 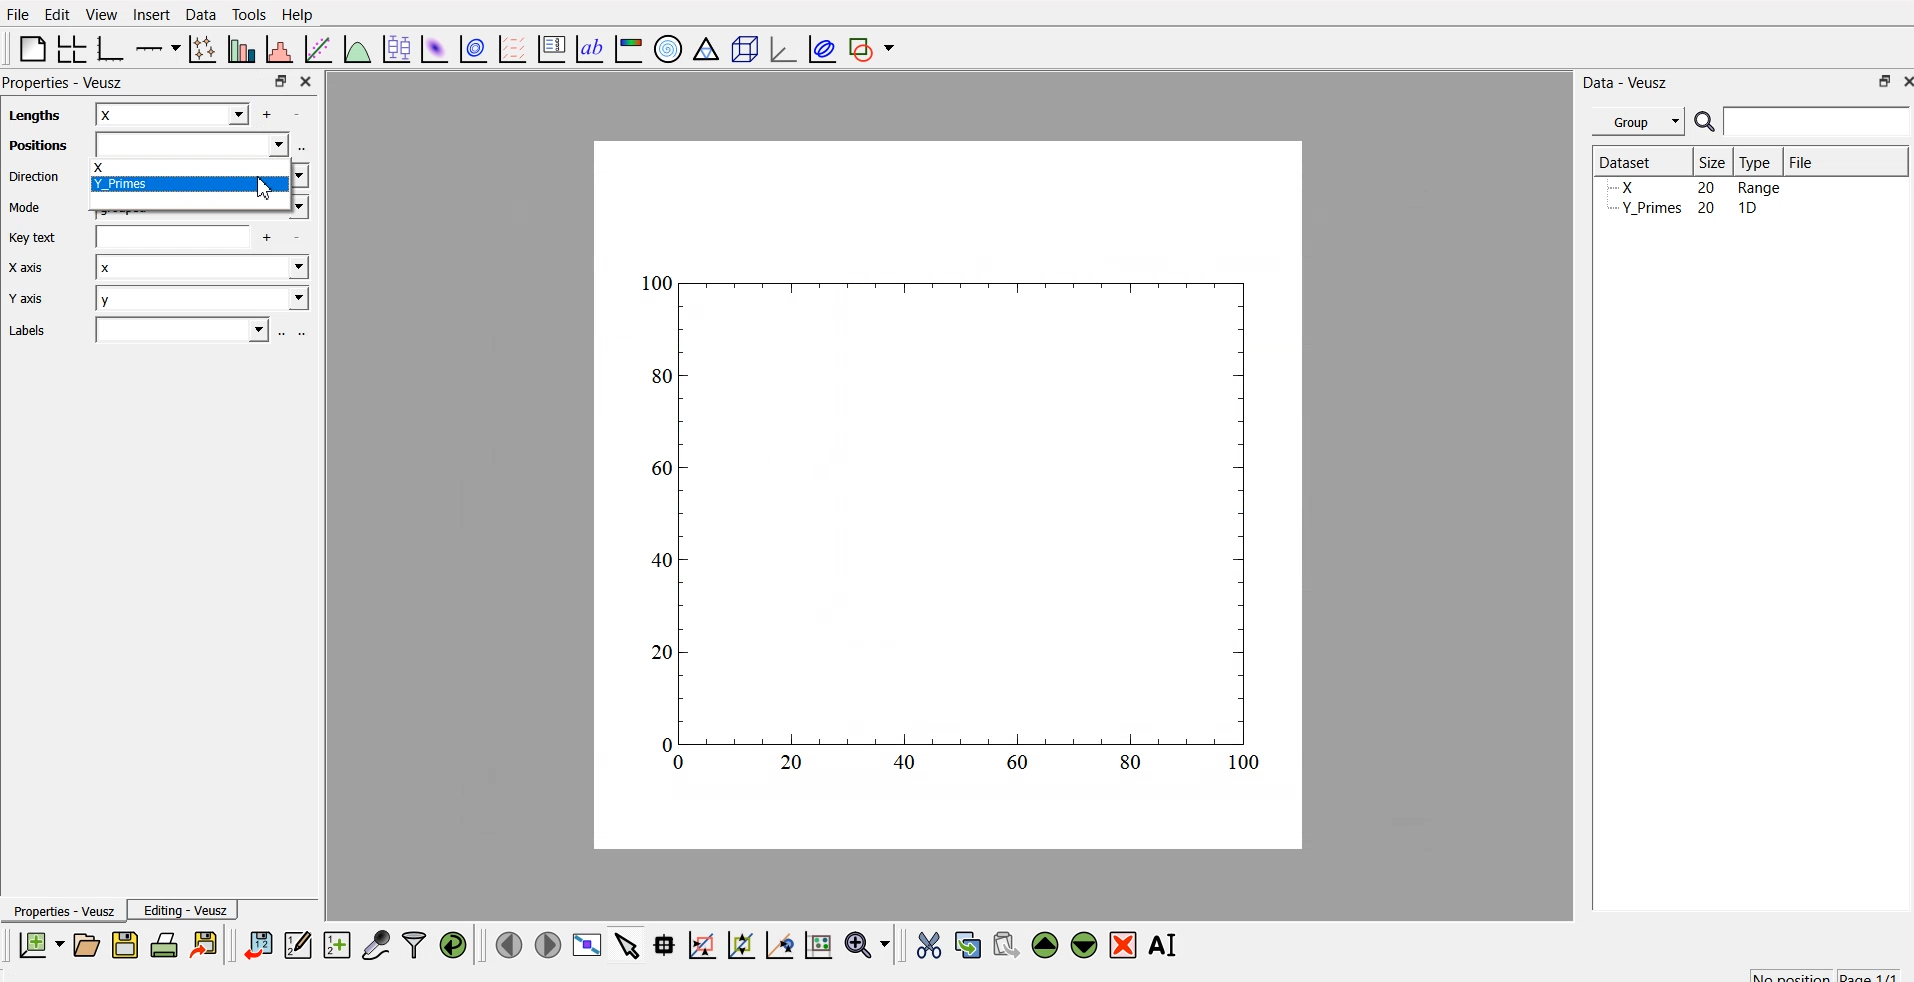 I want to click on new document, so click(x=38, y=945).